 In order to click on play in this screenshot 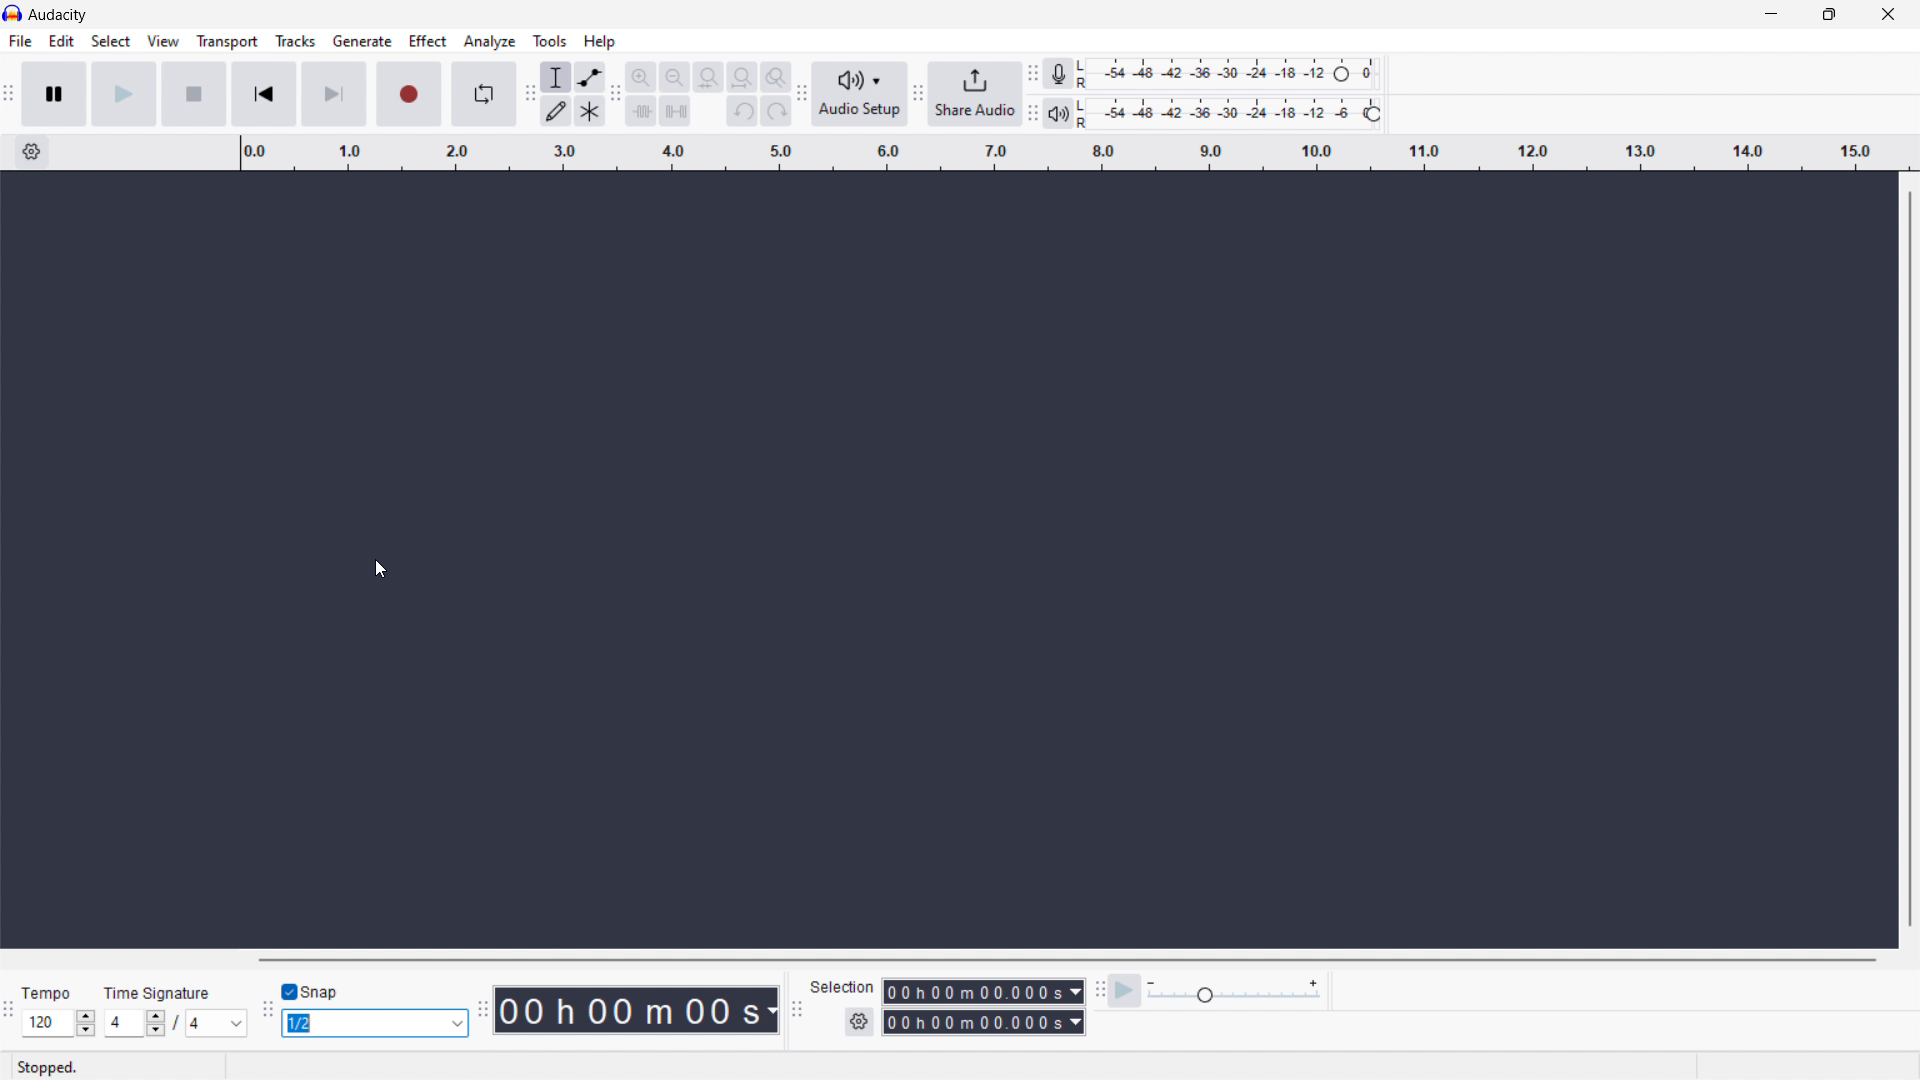, I will do `click(122, 94)`.